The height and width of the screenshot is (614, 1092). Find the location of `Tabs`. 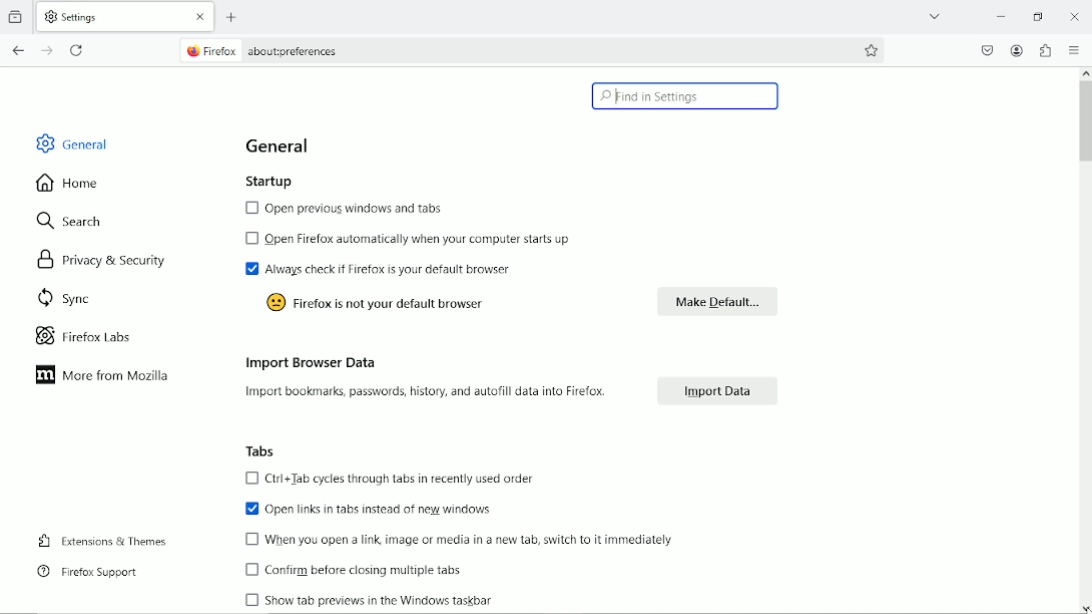

Tabs is located at coordinates (264, 450).